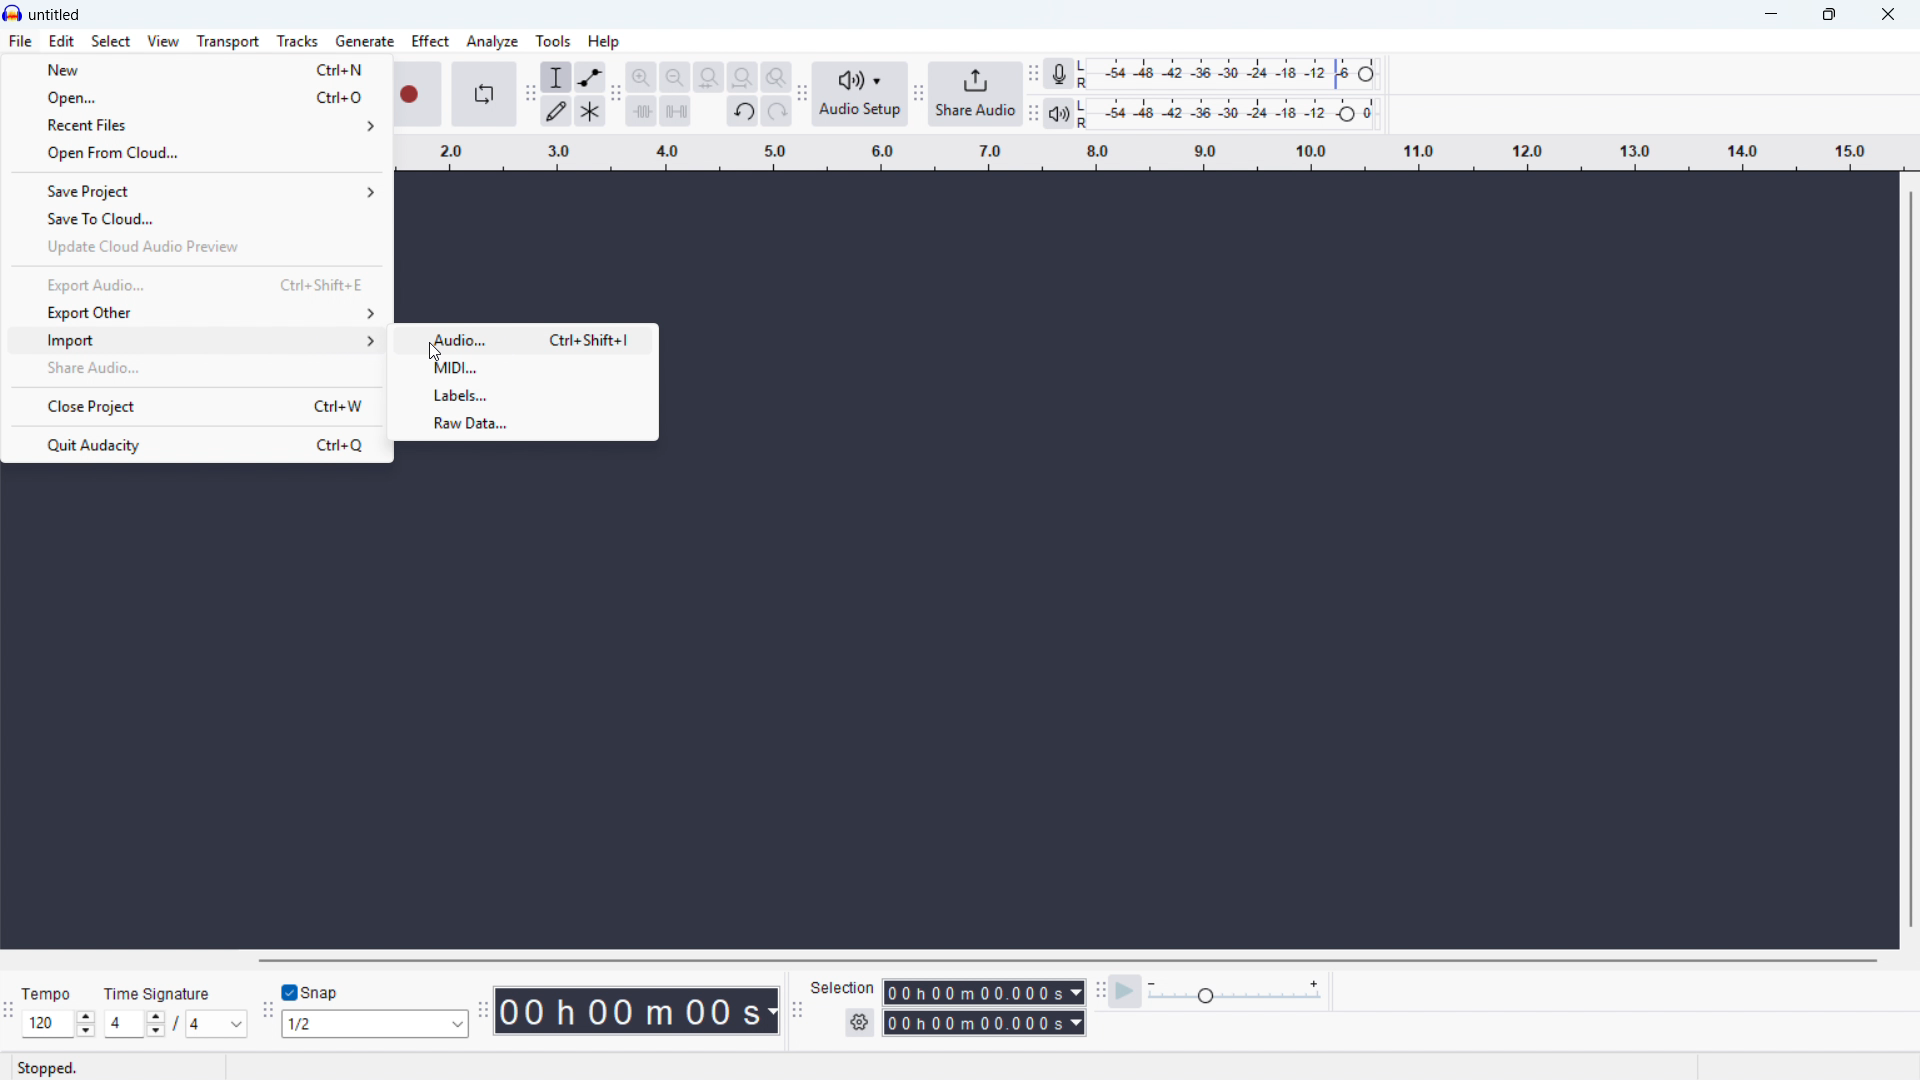  What do you see at coordinates (195, 405) in the screenshot?
I see `Close project ` at bounding box center [195, 405].